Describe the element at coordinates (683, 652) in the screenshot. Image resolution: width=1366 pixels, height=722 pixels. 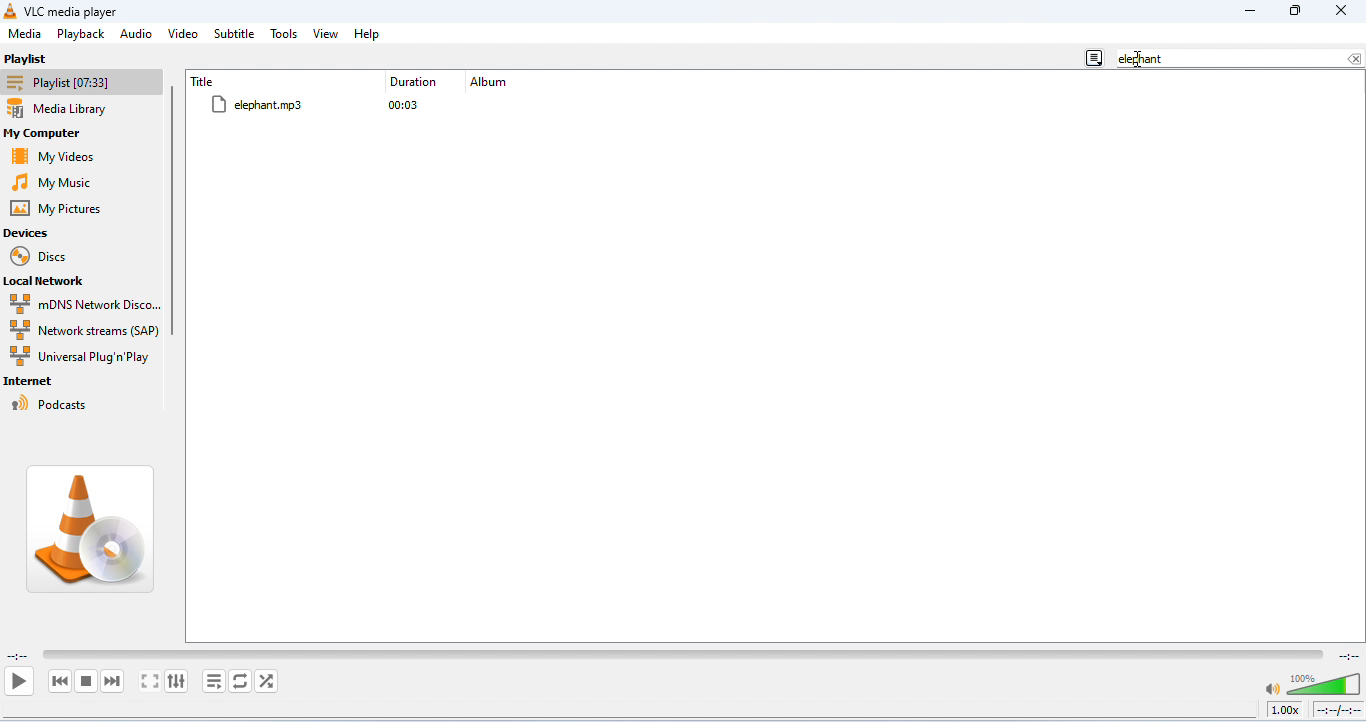
I see `progress of media` at that location.